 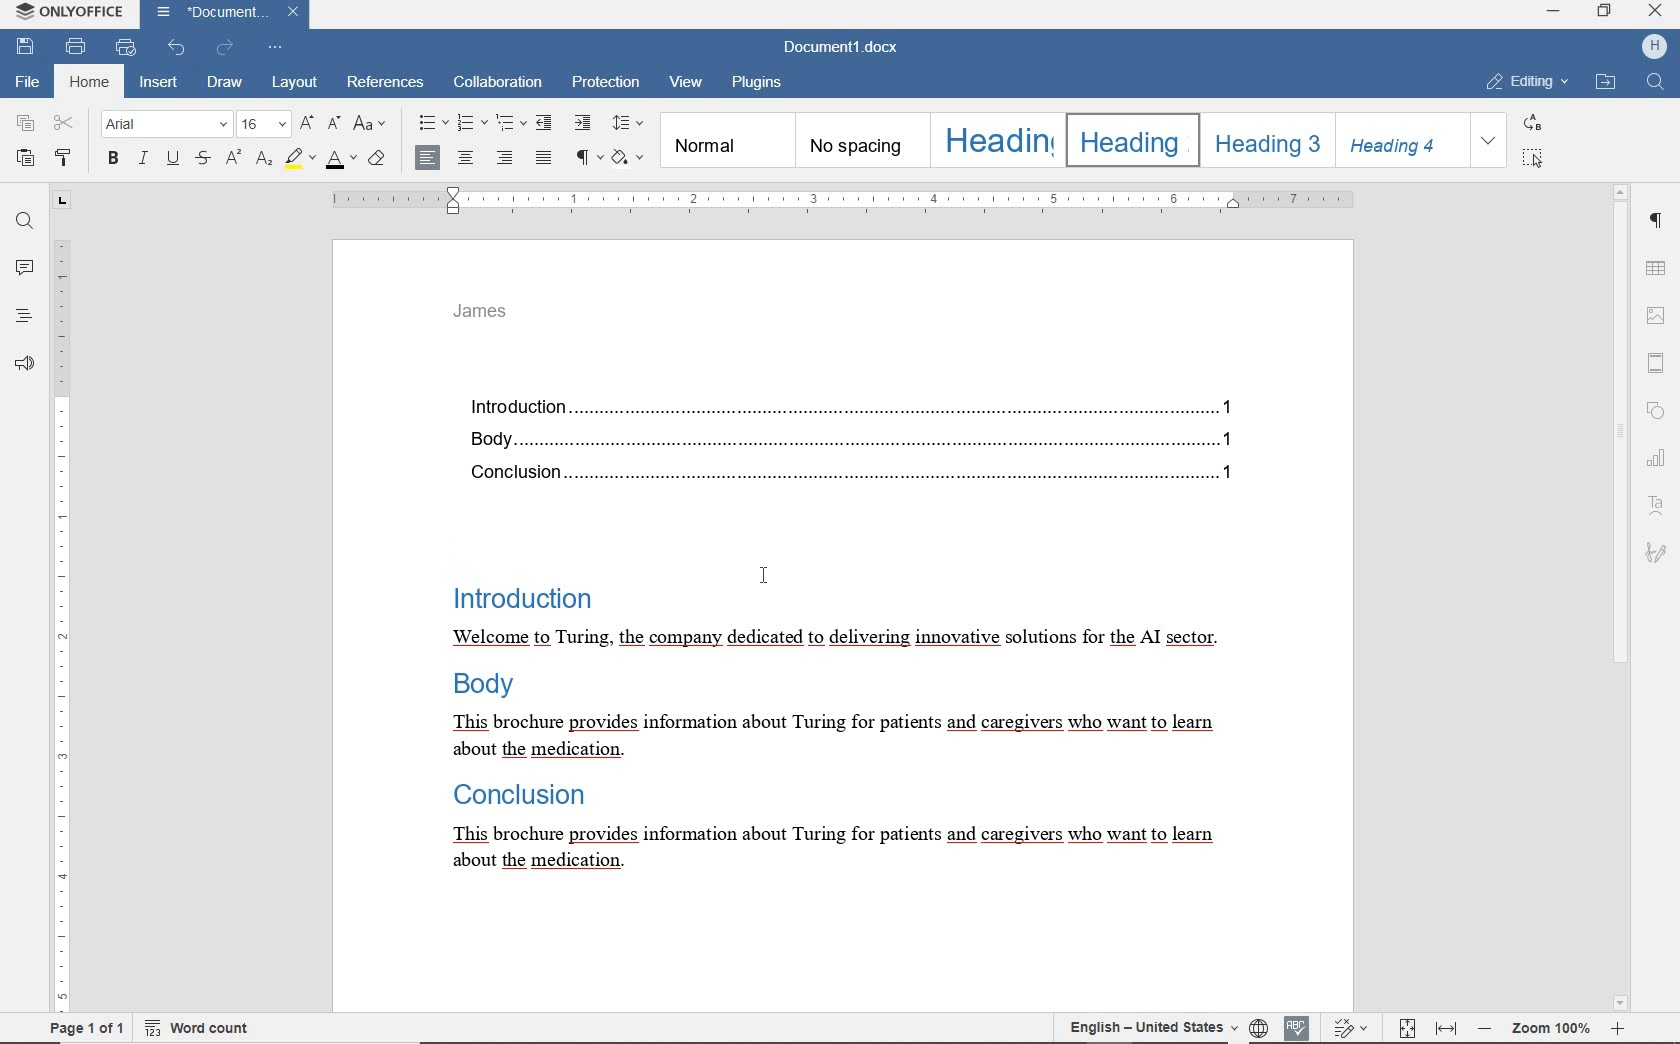 I want to click on save, so click(x=24, y=47).